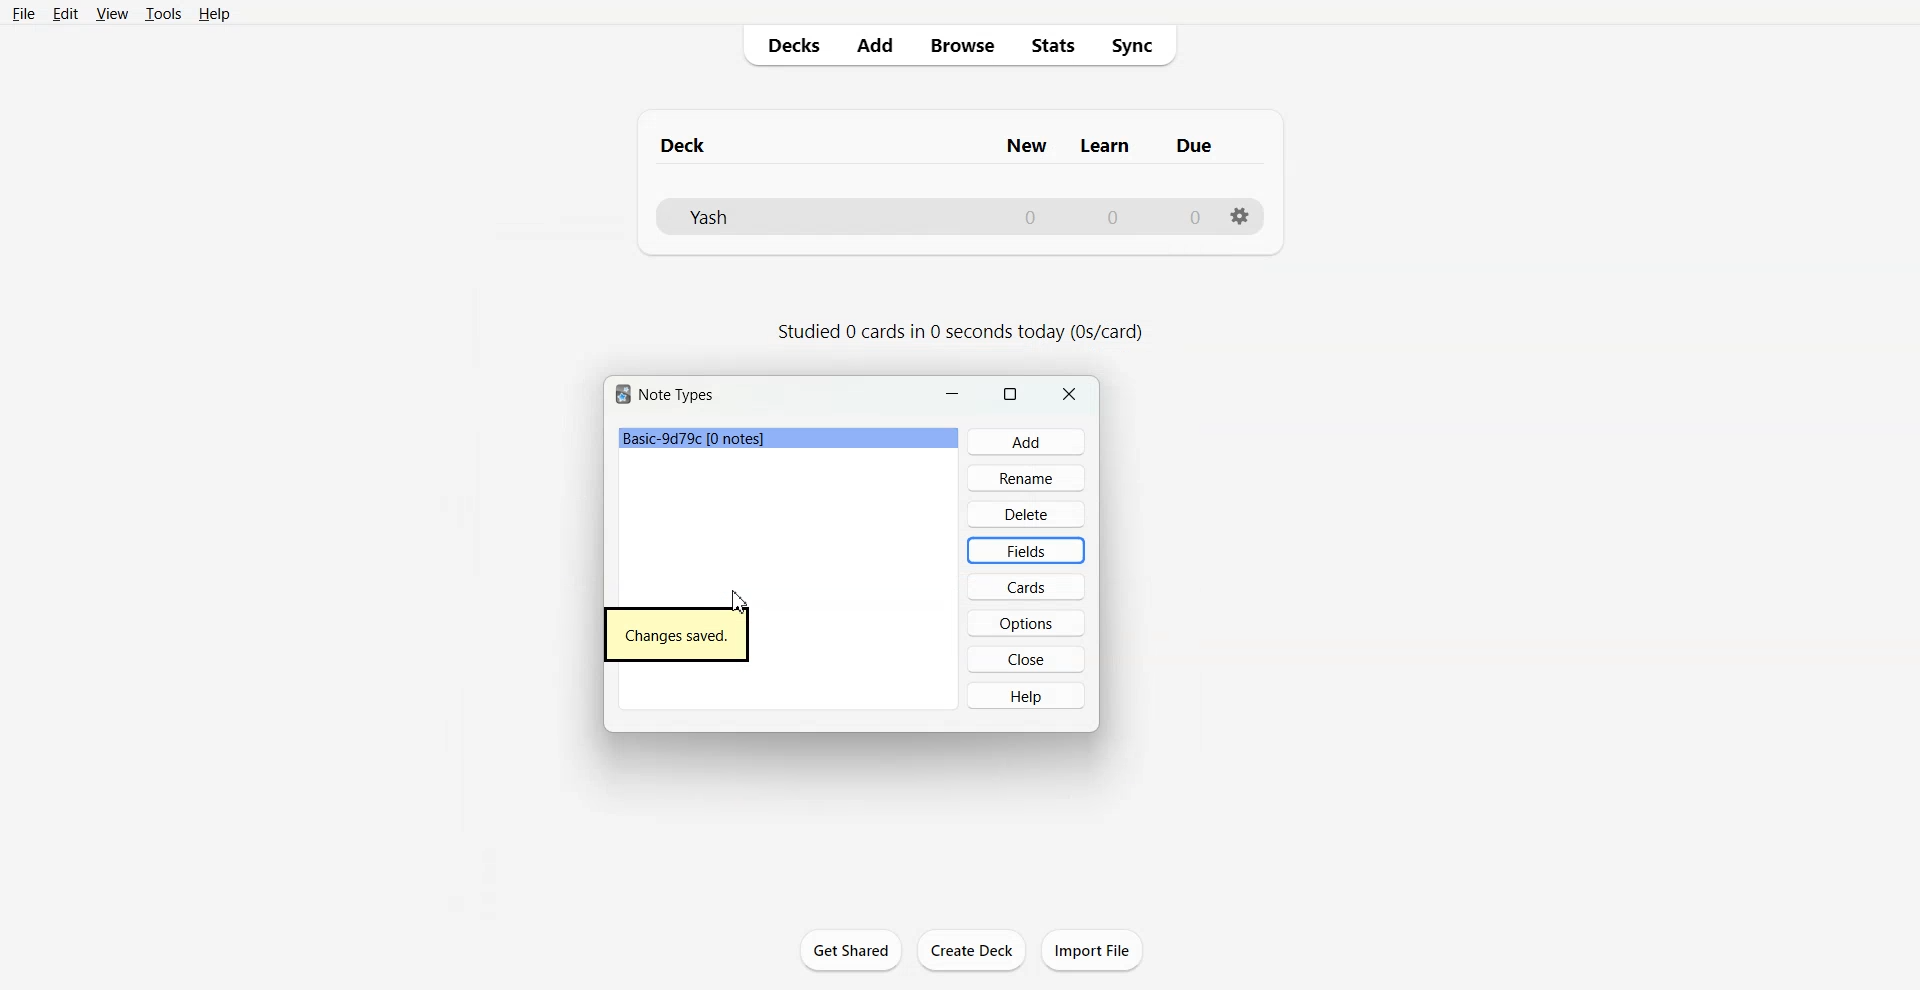 This screenshot has width=1920, height=990. What do you see at coordinates (952, 394) in the screenshot?
I see `Minimize` at bounding box center [952, 394].